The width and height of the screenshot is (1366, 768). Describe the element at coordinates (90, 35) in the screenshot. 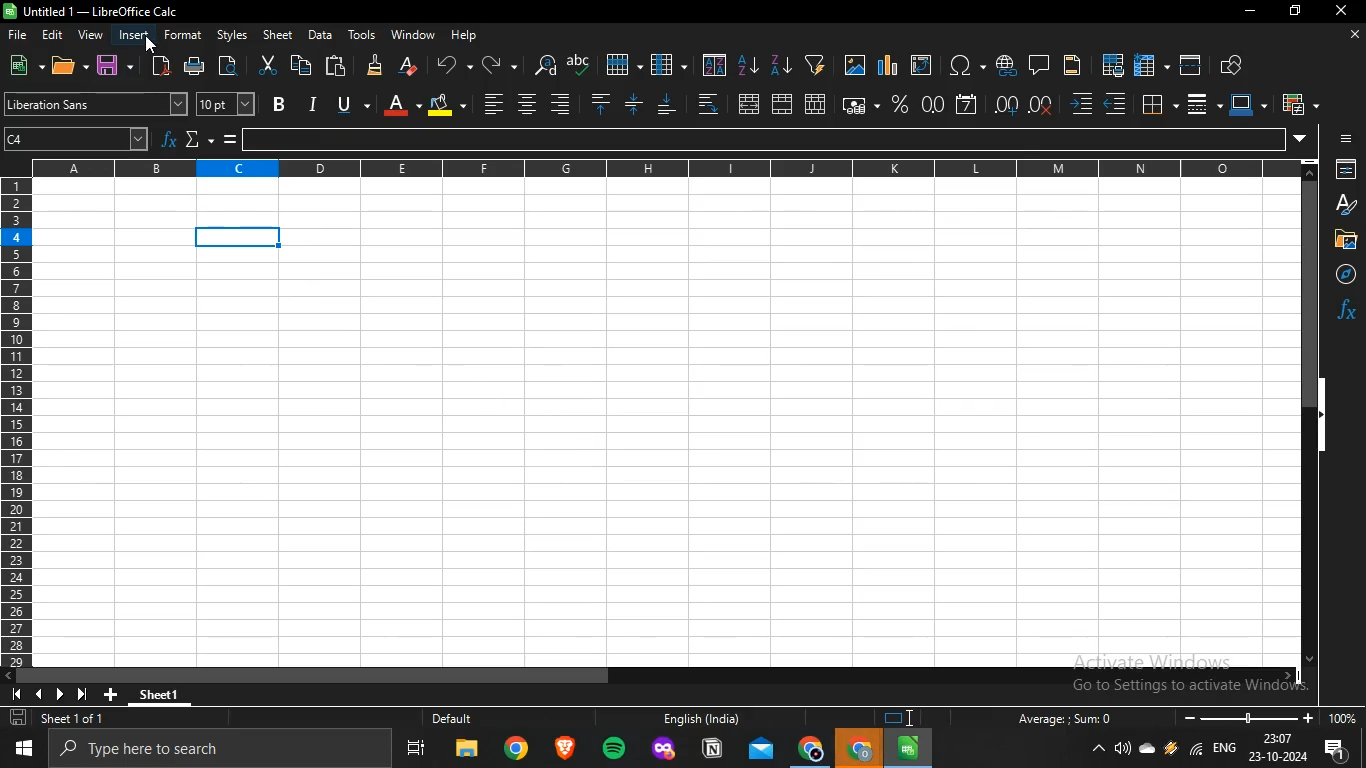

I see `view` at that location.